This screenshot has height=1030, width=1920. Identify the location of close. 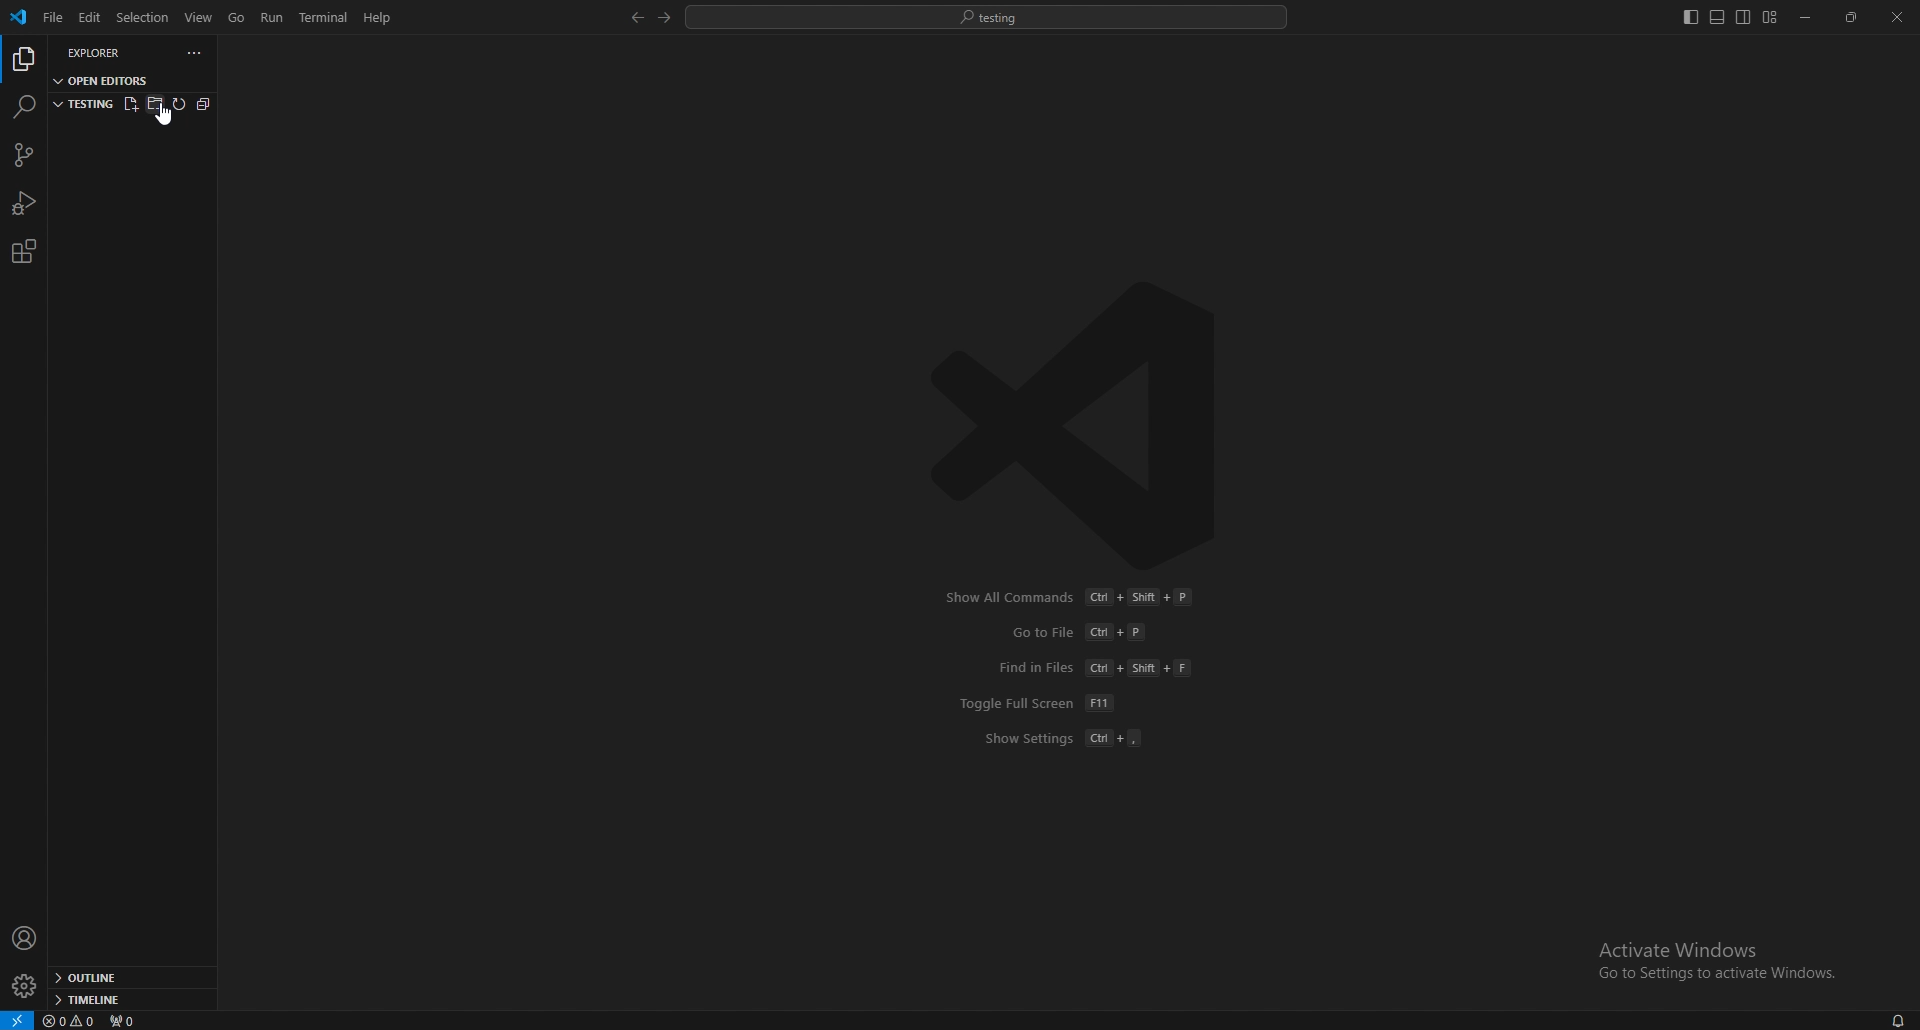
(1897, 17).